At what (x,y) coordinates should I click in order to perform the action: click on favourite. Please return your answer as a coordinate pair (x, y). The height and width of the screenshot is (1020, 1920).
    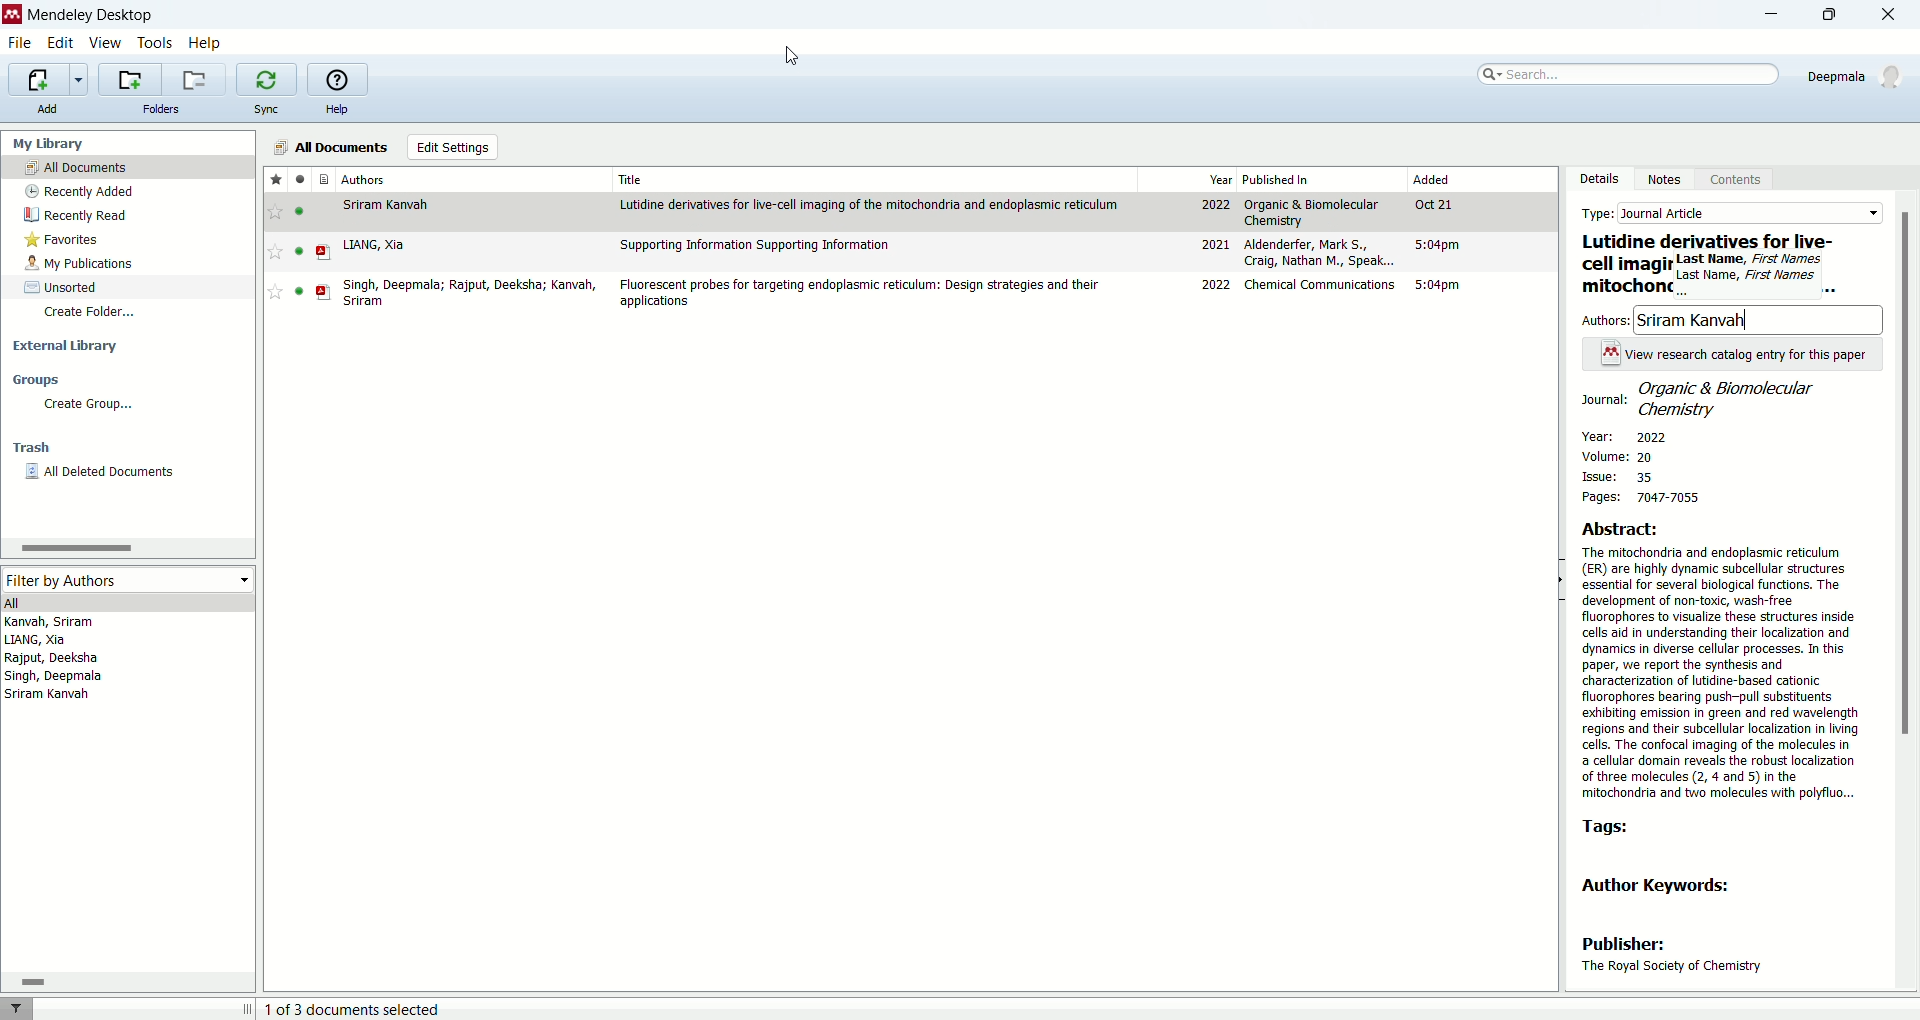
    Looking at the image, I should click on (275, 212).